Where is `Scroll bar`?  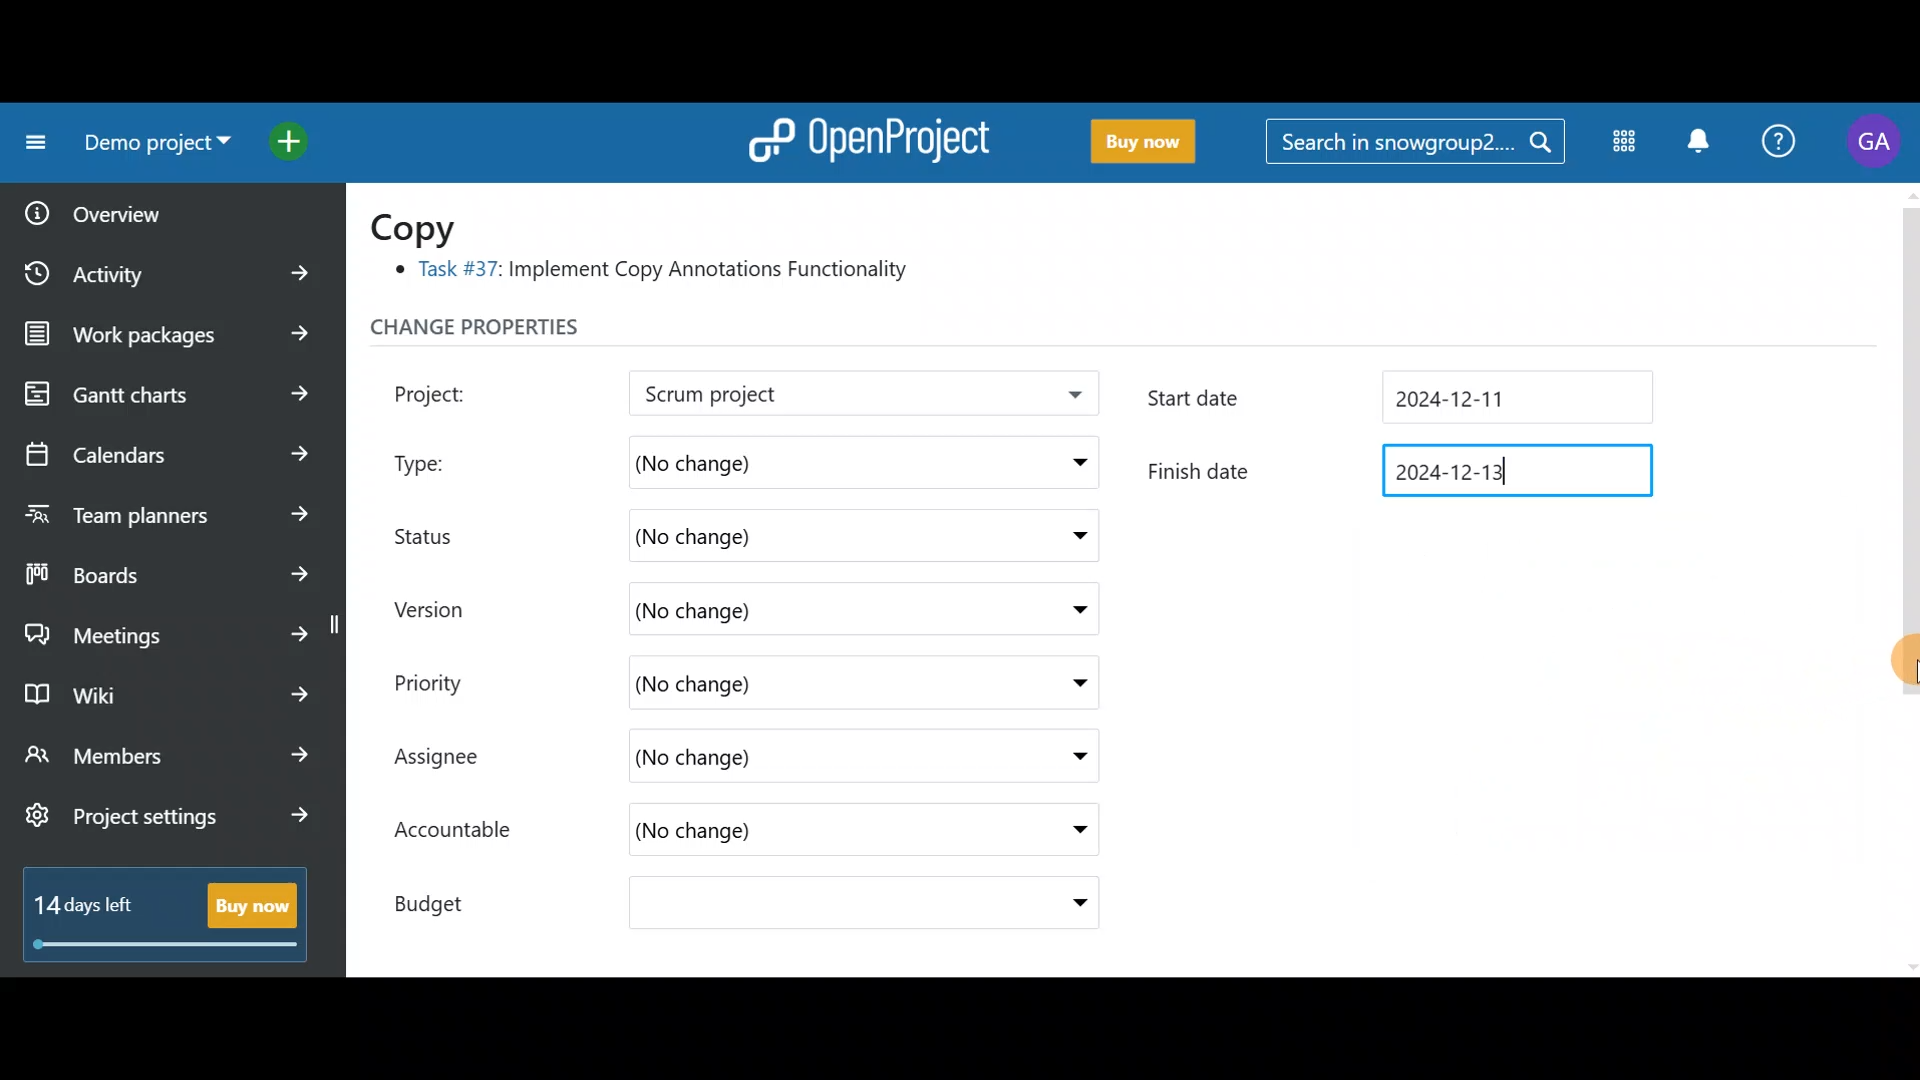 Scroll bar is located at coordinates (1908, 577).